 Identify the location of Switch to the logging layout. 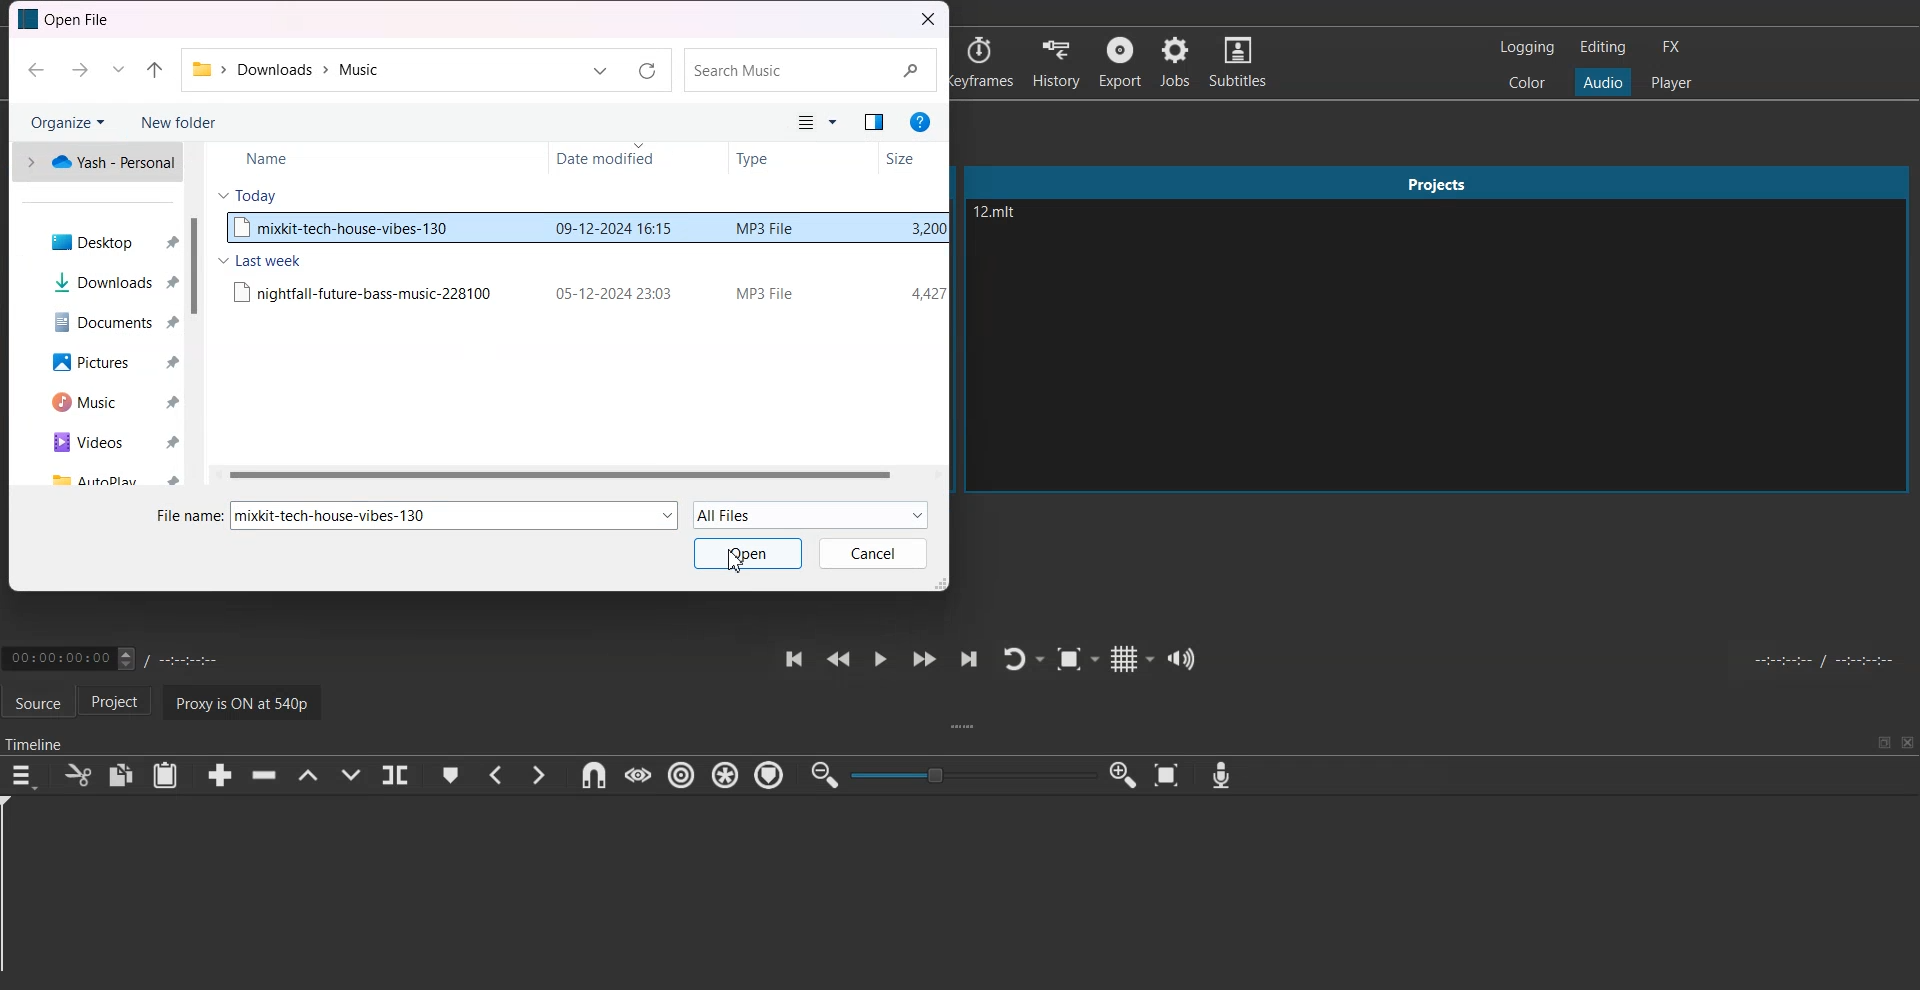
(1525, 47).